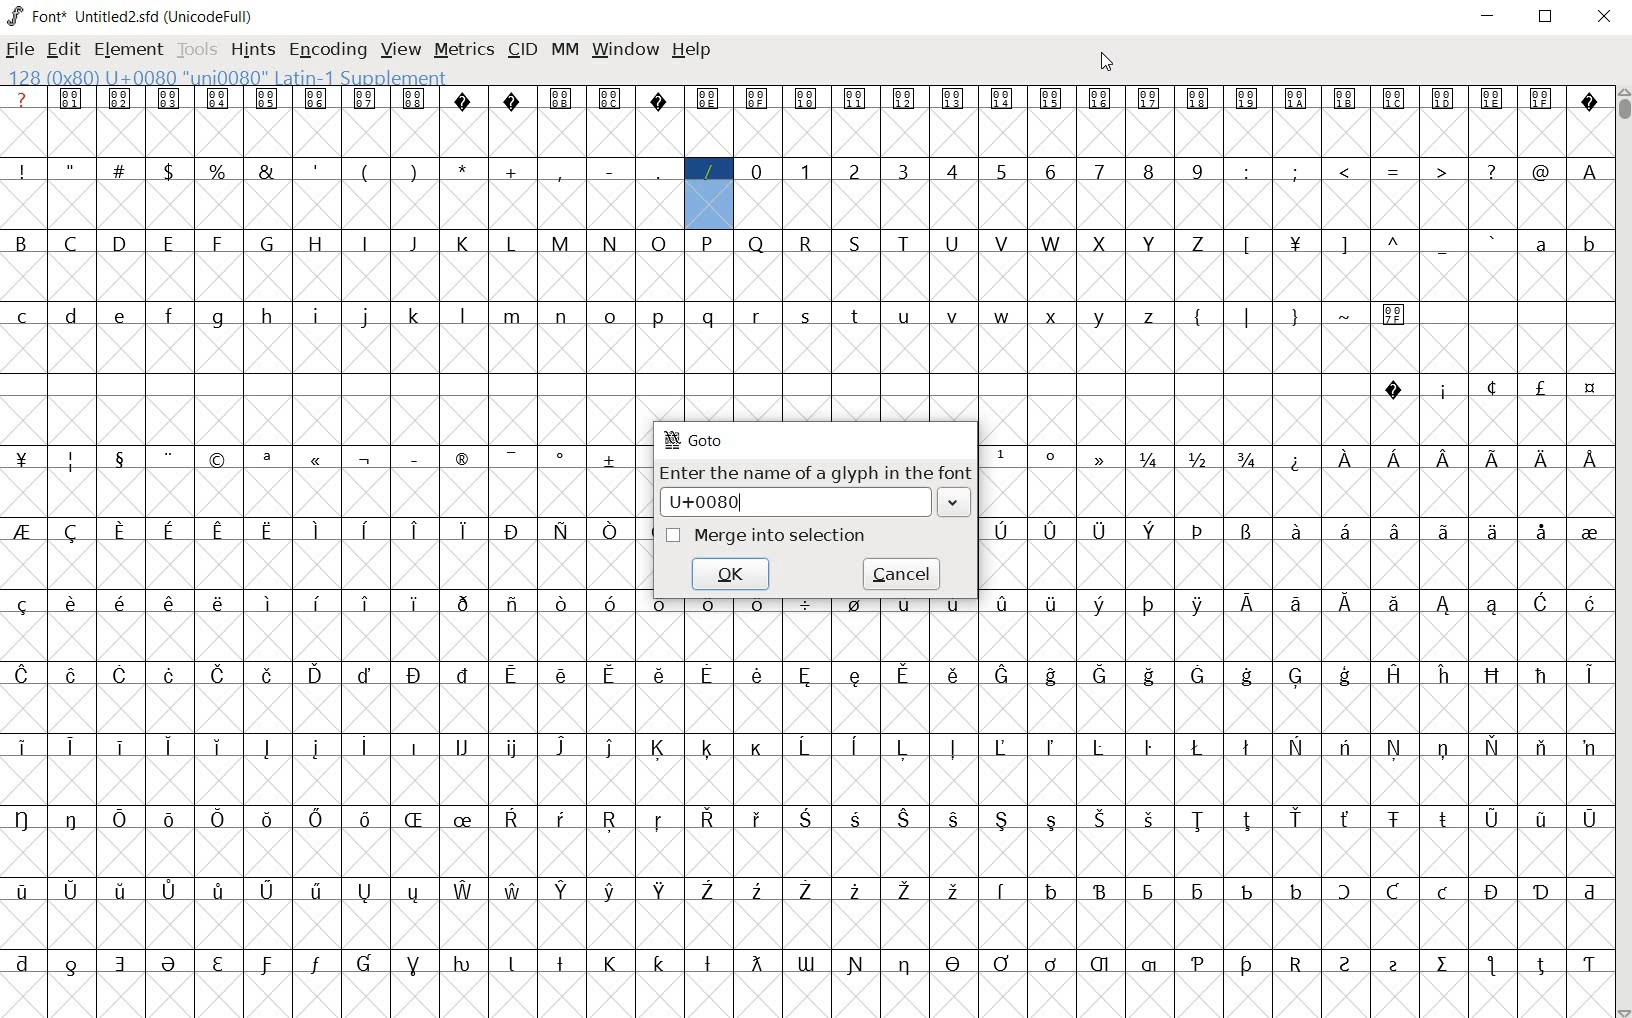 The image size is (1632, 1018). Describe the element at coordinates (220, 675) in the screenshot. I see `glyph` at that location.